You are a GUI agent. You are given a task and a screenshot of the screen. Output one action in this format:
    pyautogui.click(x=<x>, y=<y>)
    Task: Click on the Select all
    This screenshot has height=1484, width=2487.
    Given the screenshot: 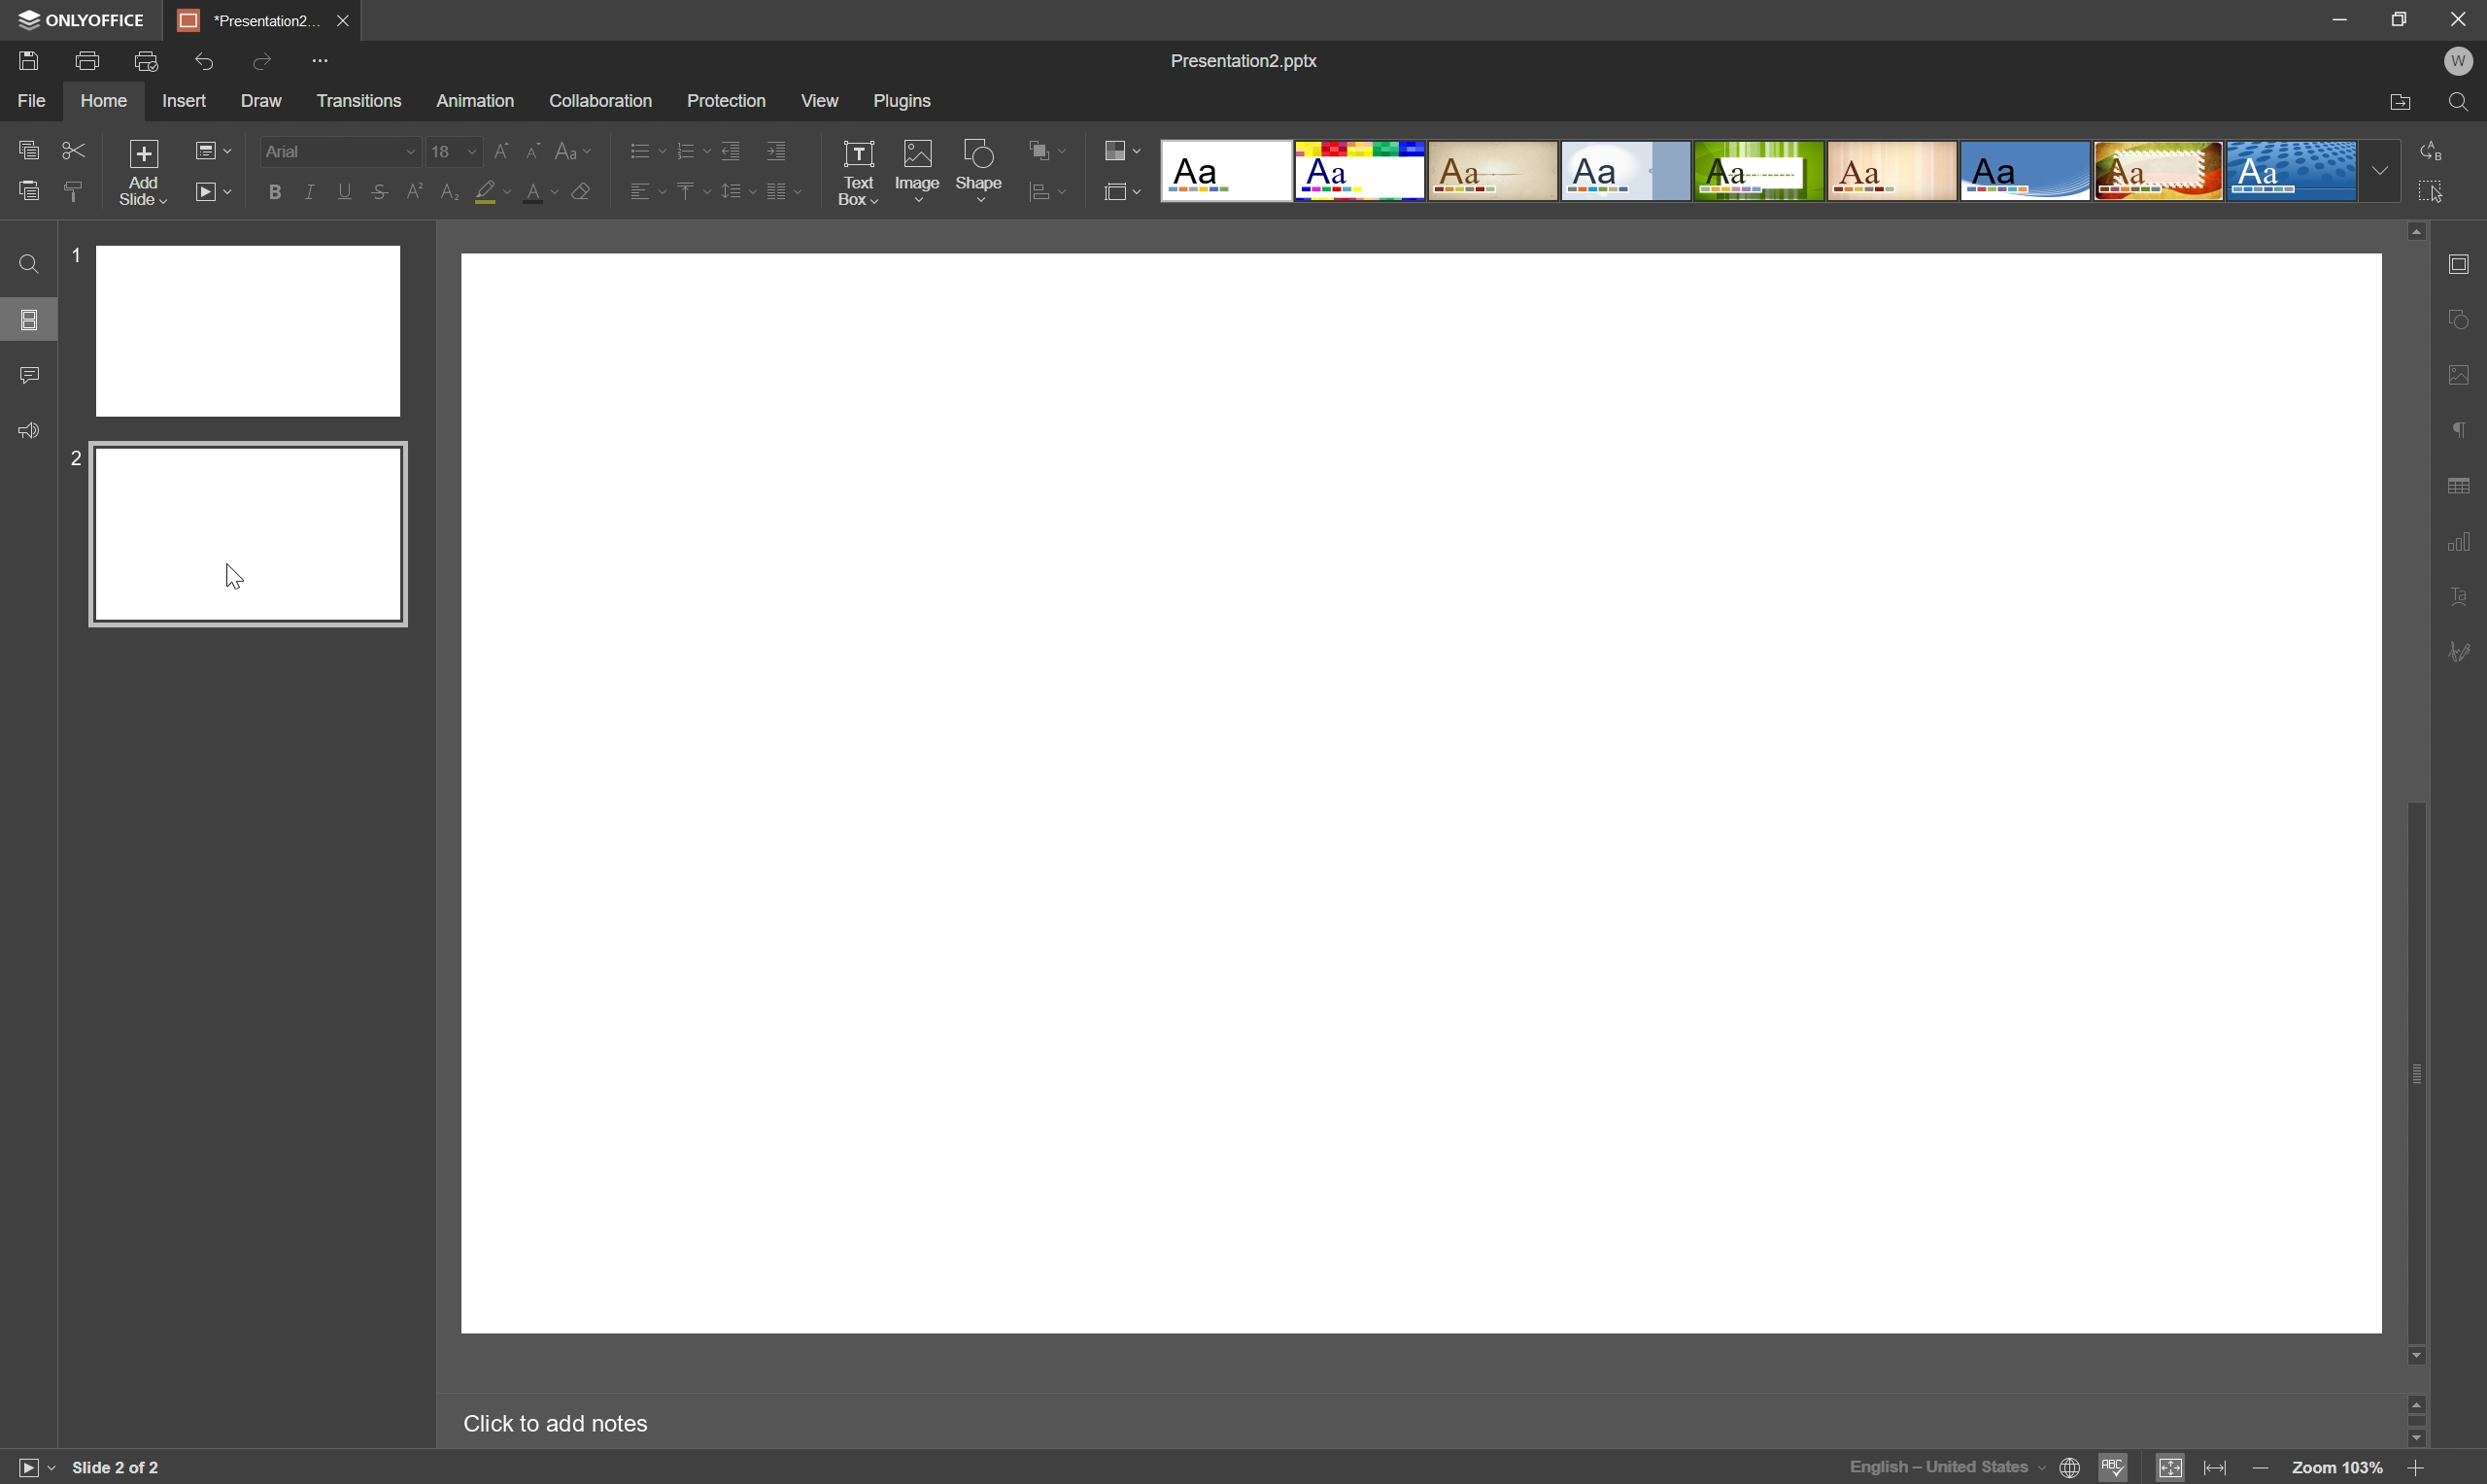 What is the action you would take?
    pyautogui.click(x=2433, y=187)
    